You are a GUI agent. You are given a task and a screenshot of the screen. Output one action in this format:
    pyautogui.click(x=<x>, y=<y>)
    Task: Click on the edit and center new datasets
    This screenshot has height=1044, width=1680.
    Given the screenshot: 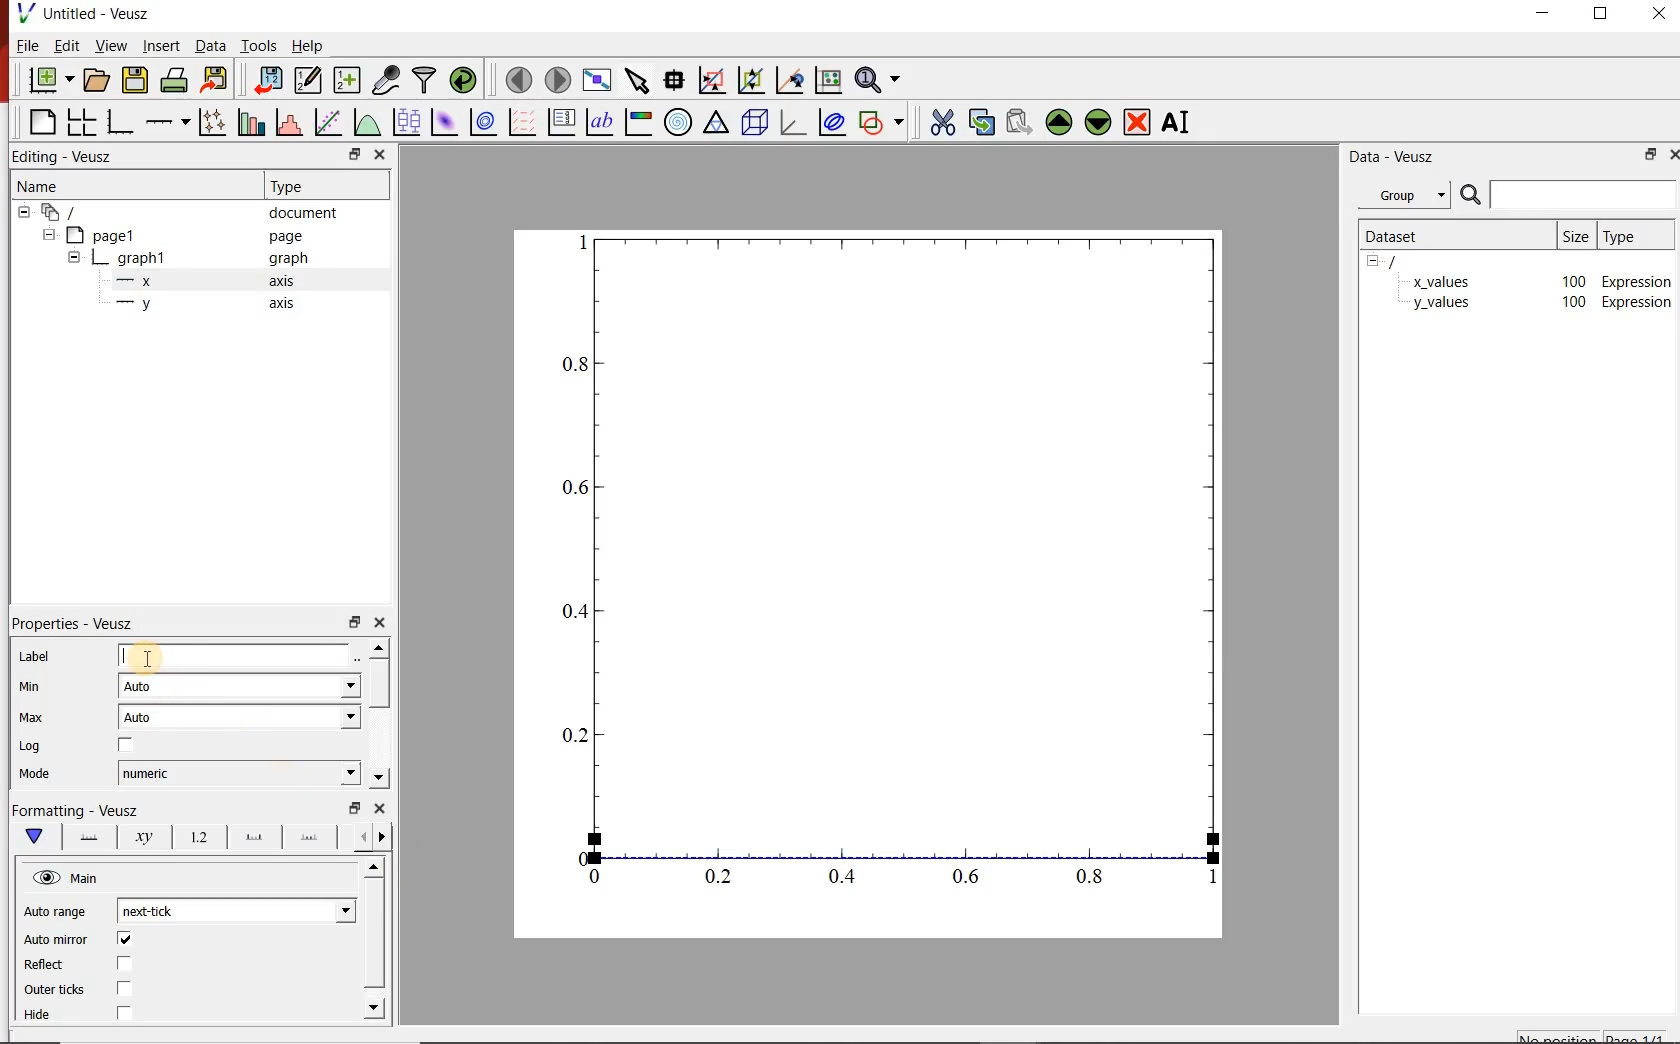 What is the action you would take?
    pyautogui.click(x=310, y=81)
    